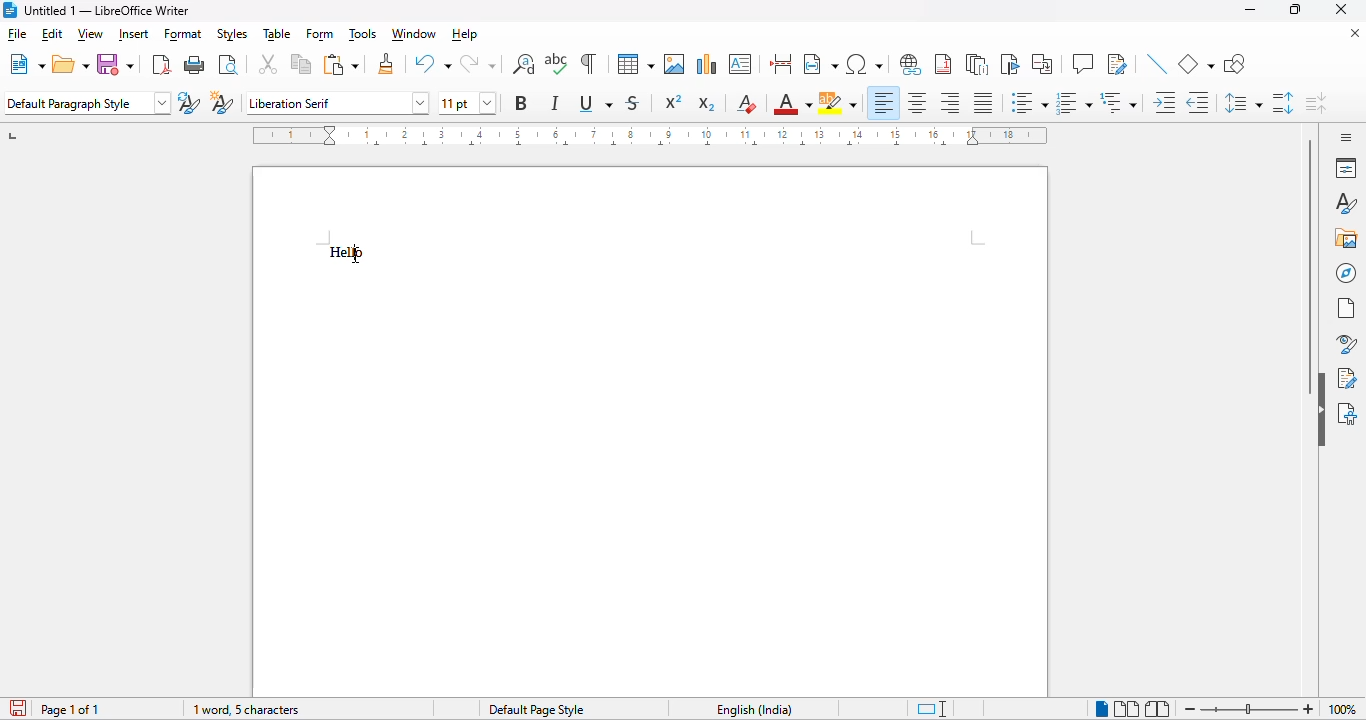  What do you see at coordinates (636, 64) in the screenshot?
I see `insert table` at bounding box center [636, 64].